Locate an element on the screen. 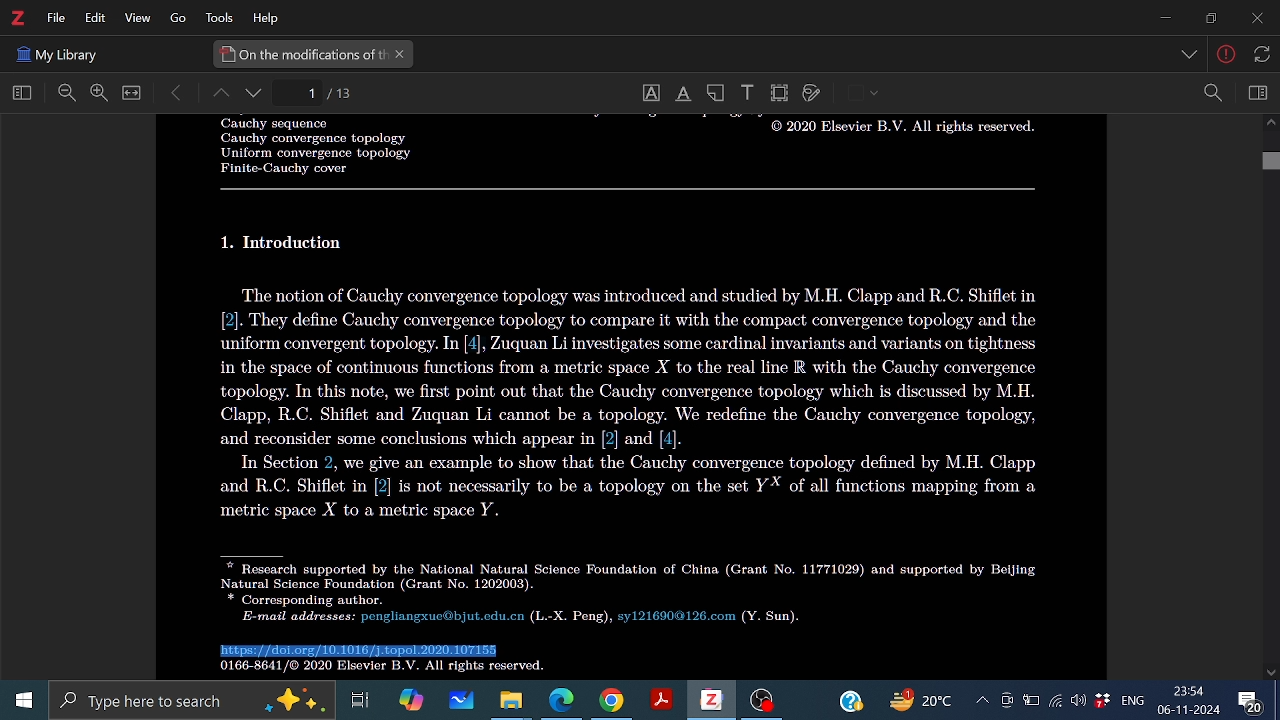 The height and width of the screenshot is (720, 1280). Minmize is located at coordinates (1164, 19).